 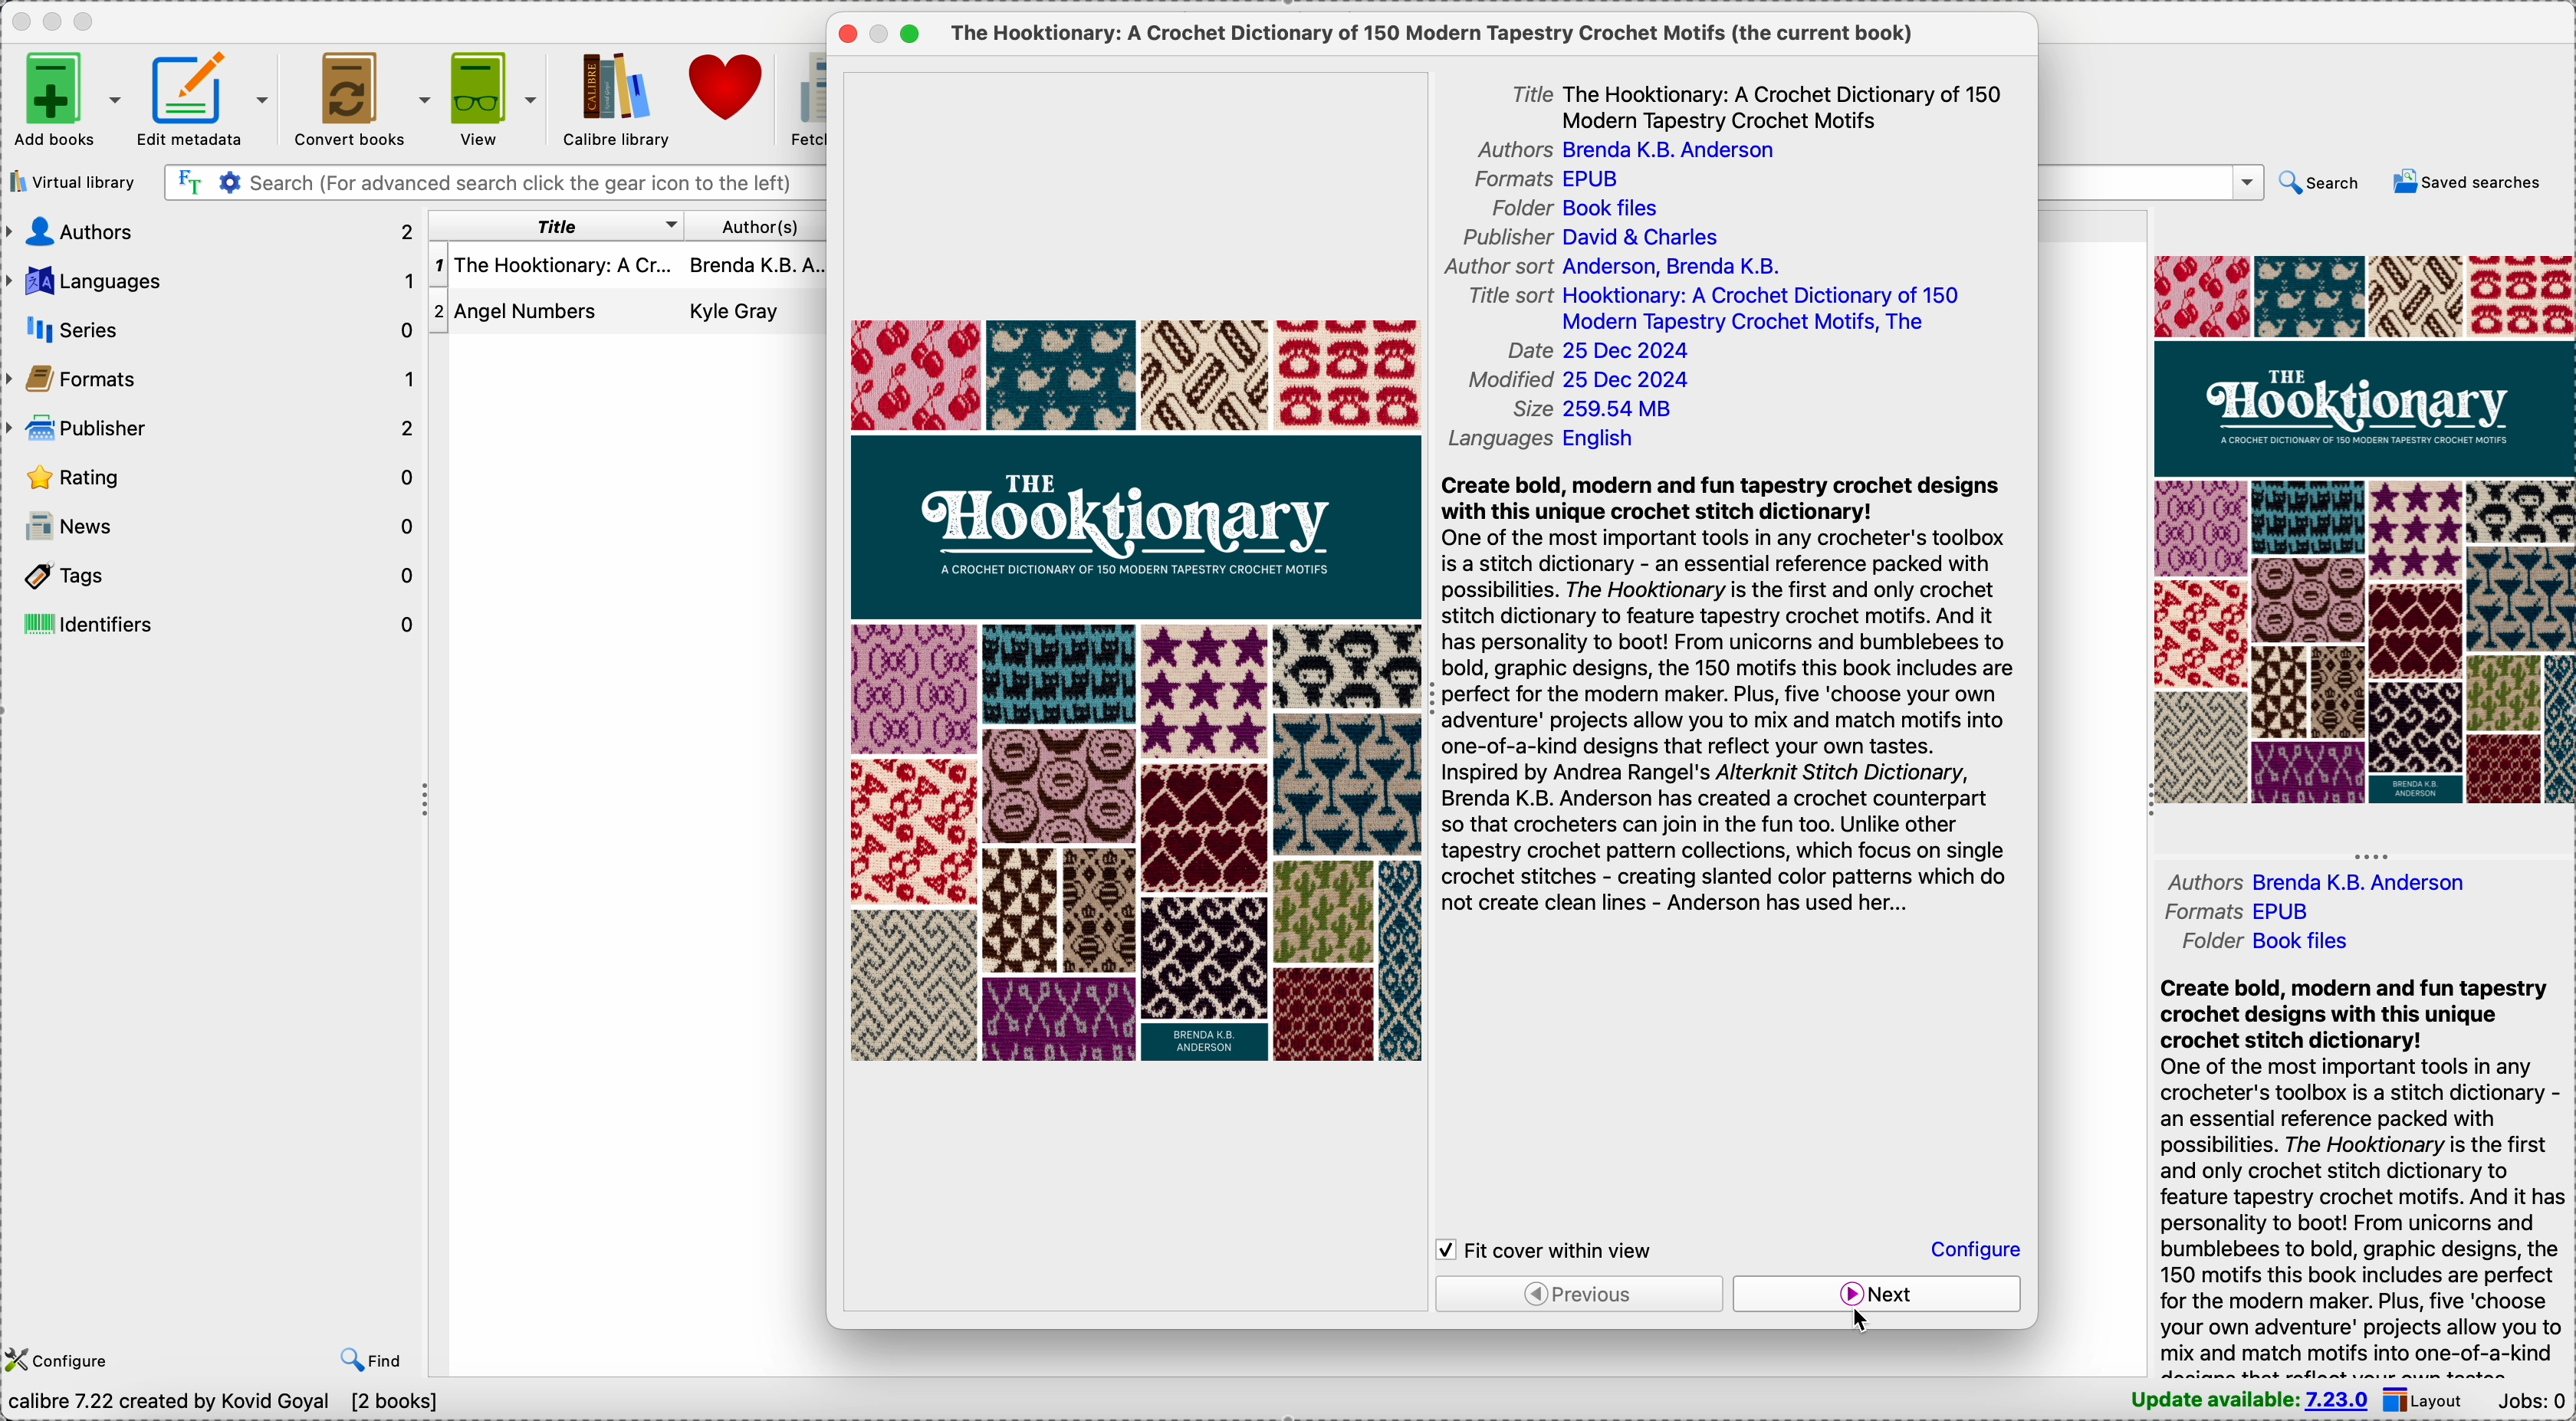 I want to click on languages, so click(x=211, y=282).